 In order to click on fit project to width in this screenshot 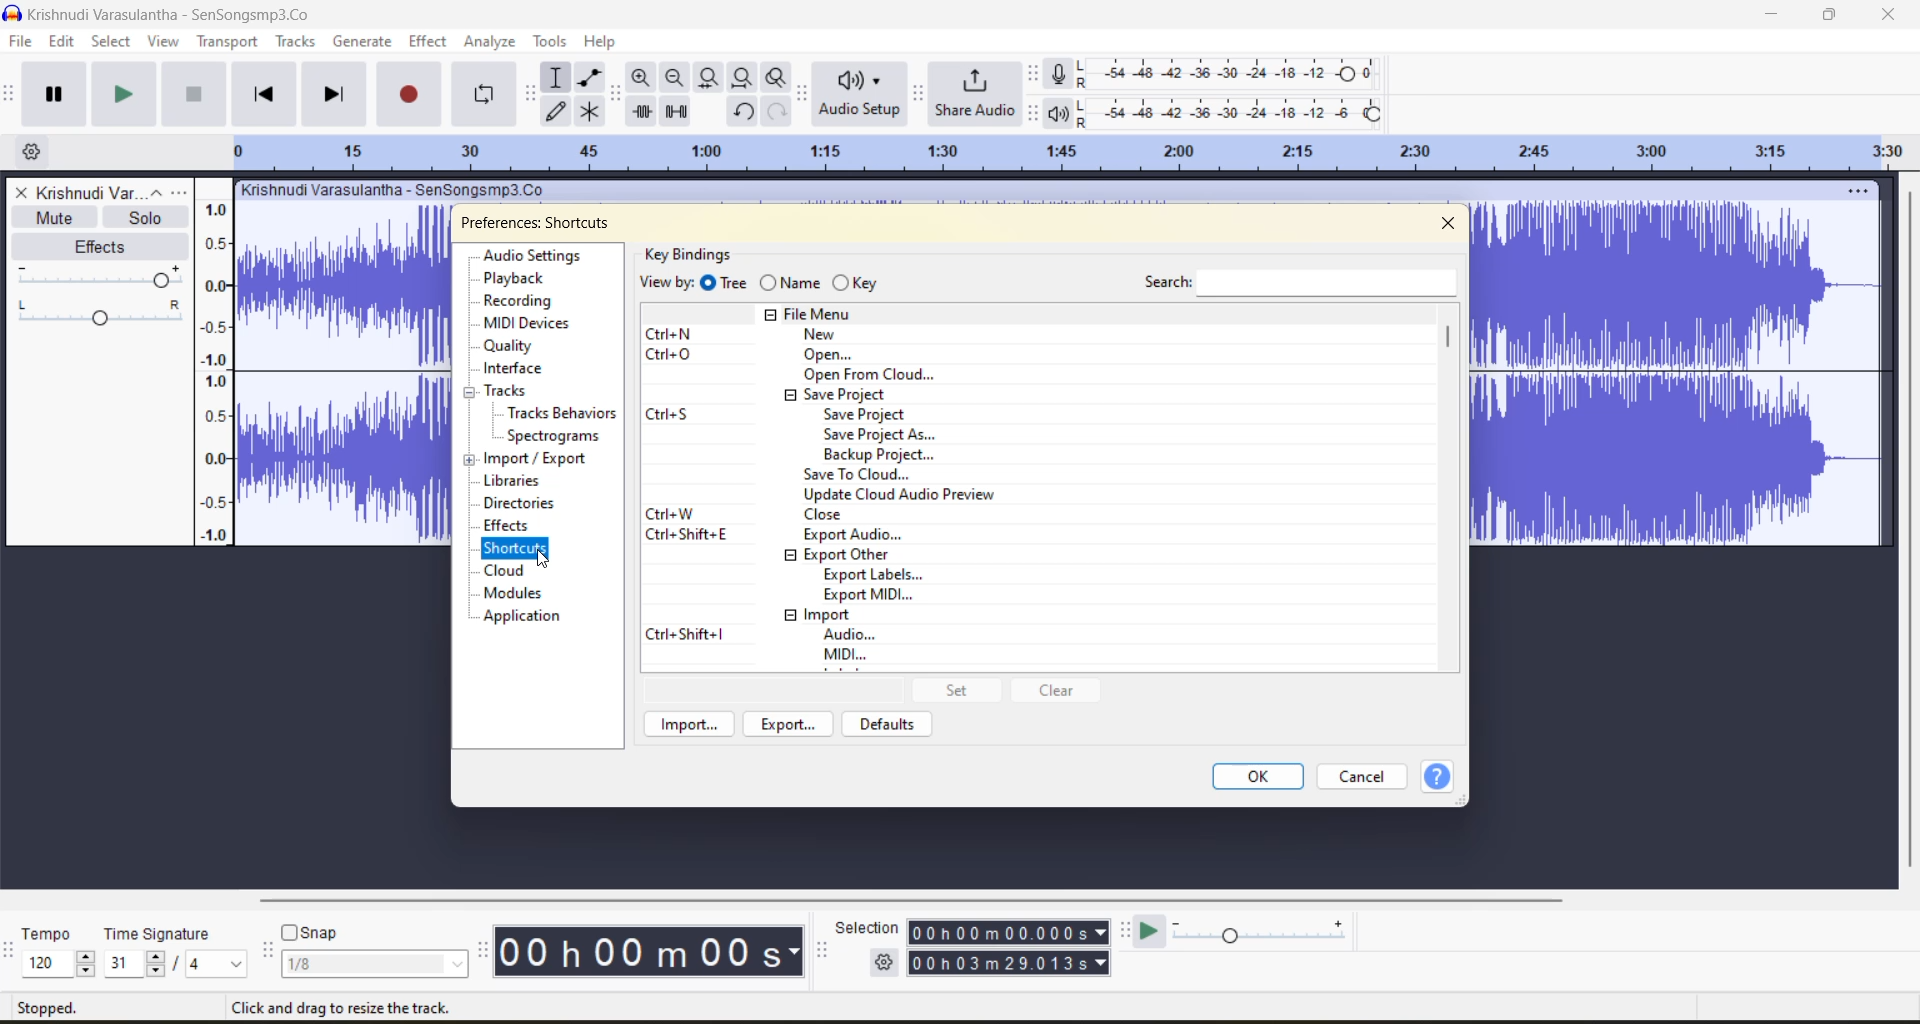, I will do `click(743, 78)`.